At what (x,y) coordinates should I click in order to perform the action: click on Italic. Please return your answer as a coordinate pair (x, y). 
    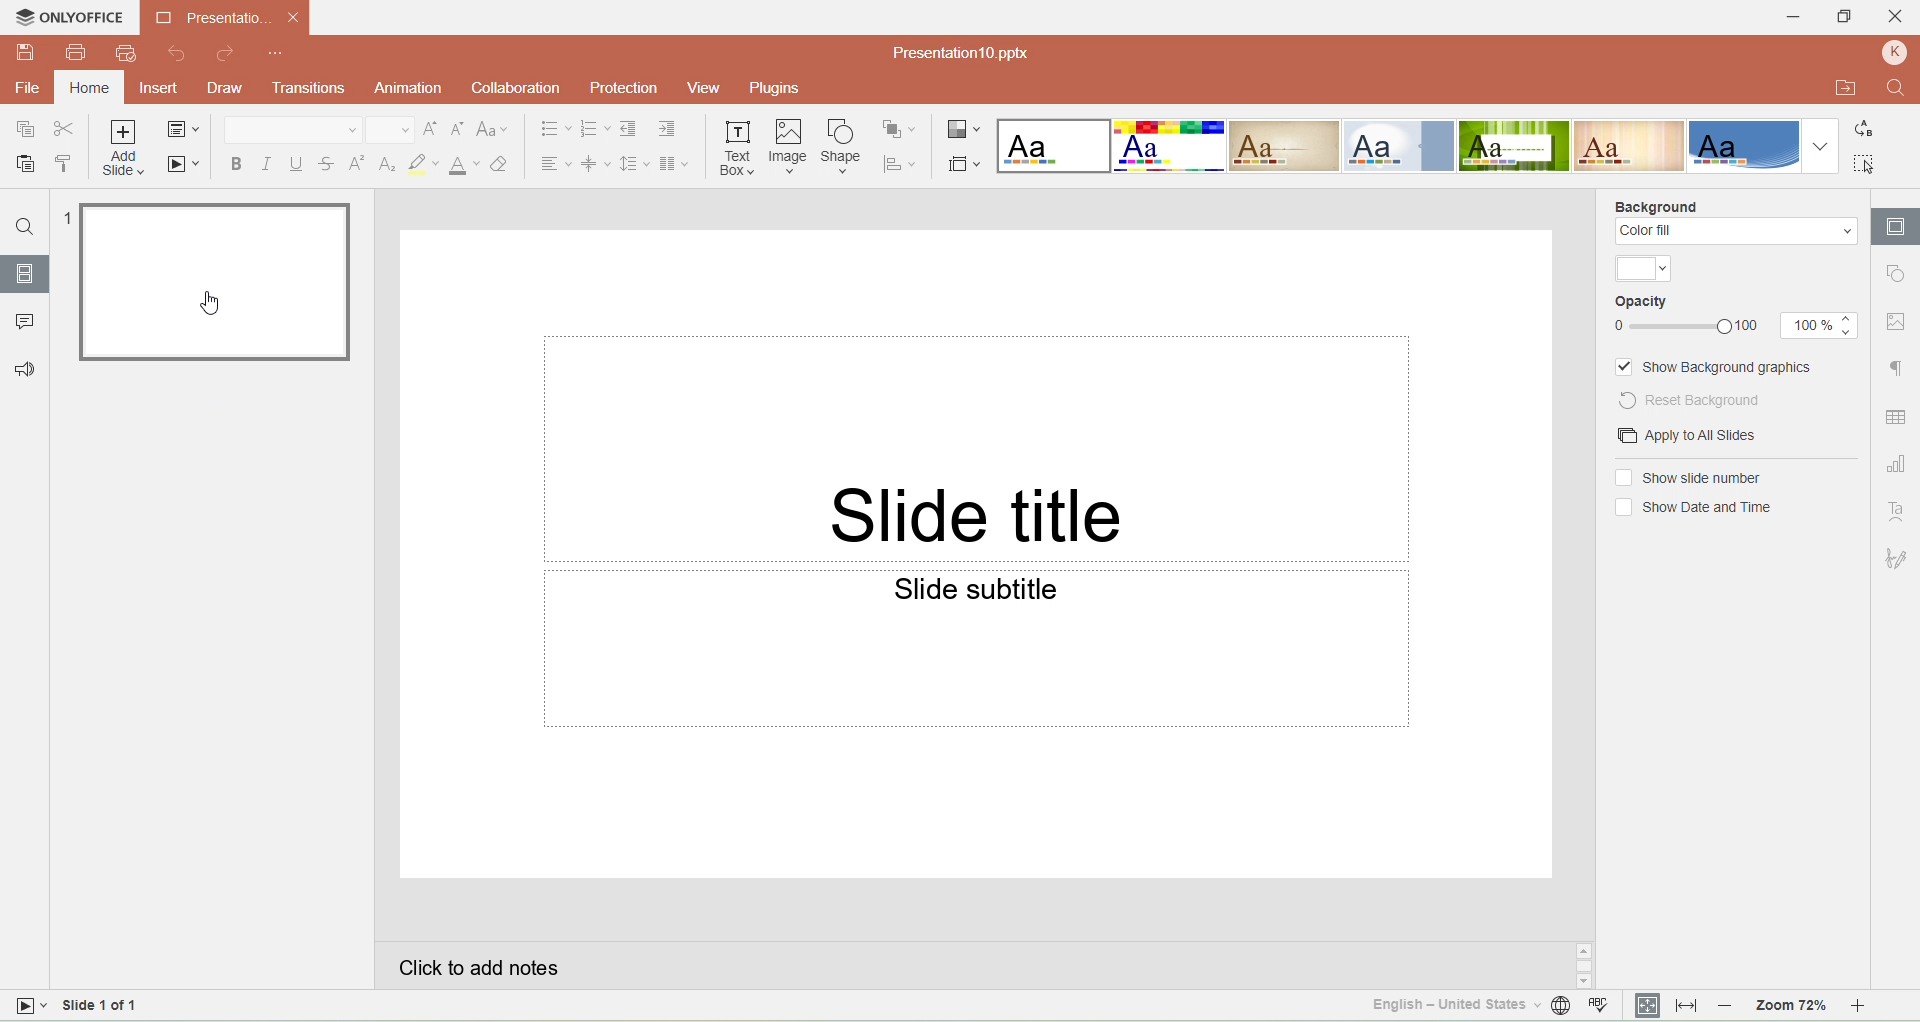
    Looking at the image, I should click on (264, 163).